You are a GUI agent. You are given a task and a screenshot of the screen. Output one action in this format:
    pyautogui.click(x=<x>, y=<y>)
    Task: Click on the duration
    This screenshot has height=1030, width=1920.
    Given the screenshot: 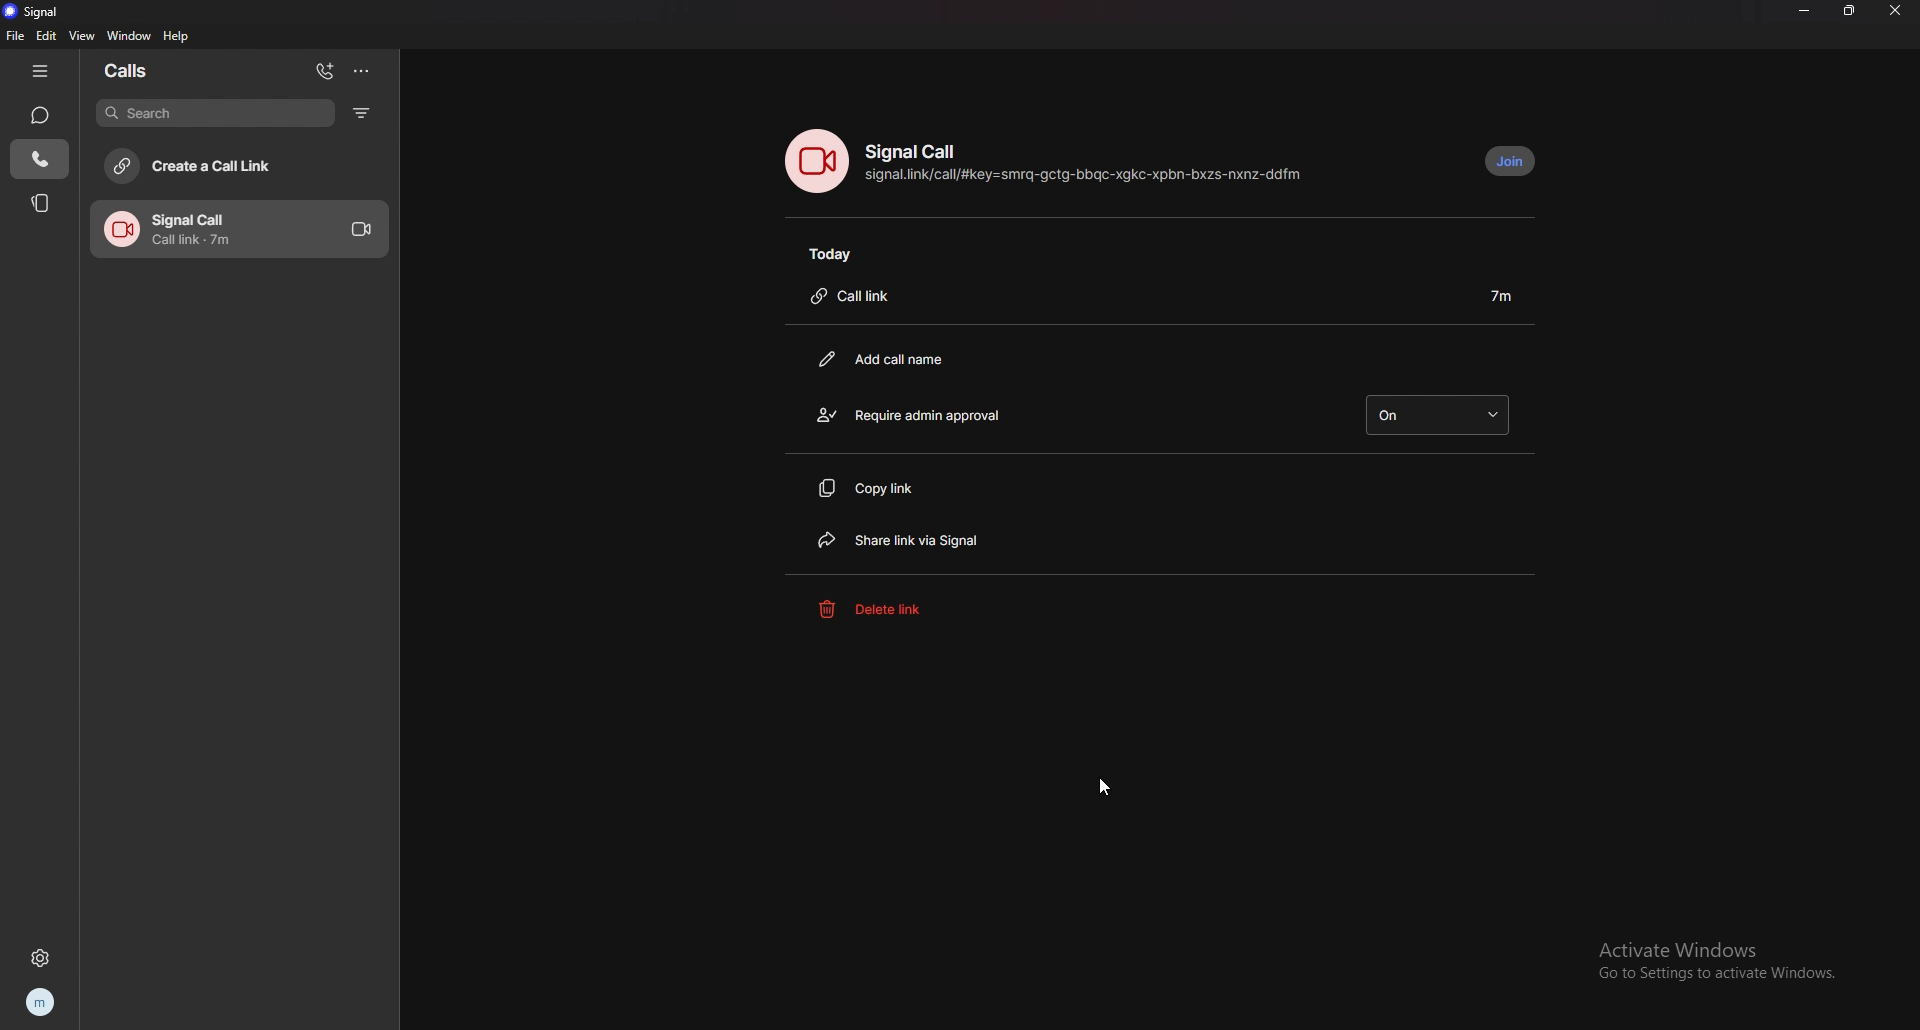 What is the action you would take?
    pyautogui.click(x=1501, y=295)
    